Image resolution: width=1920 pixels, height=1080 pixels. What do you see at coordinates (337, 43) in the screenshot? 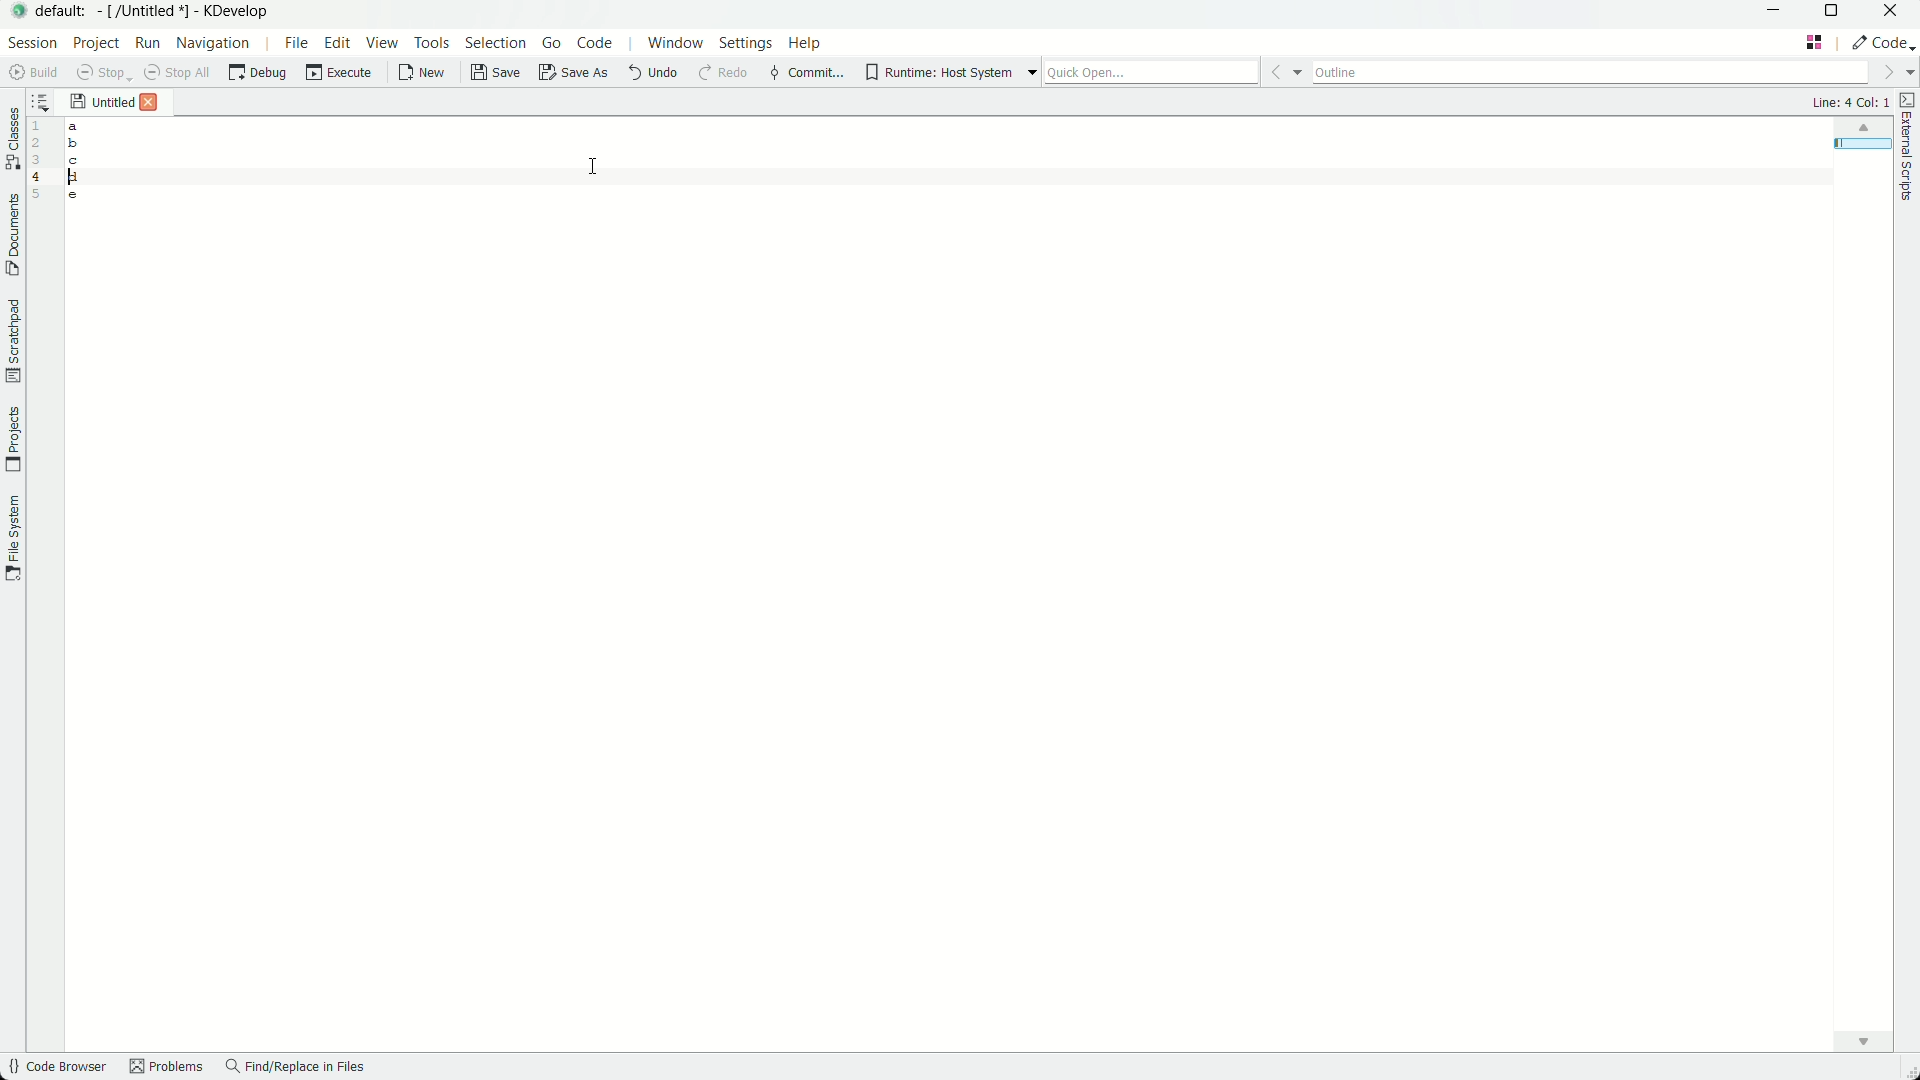
I see `edit` at bounding box center [337, 43].